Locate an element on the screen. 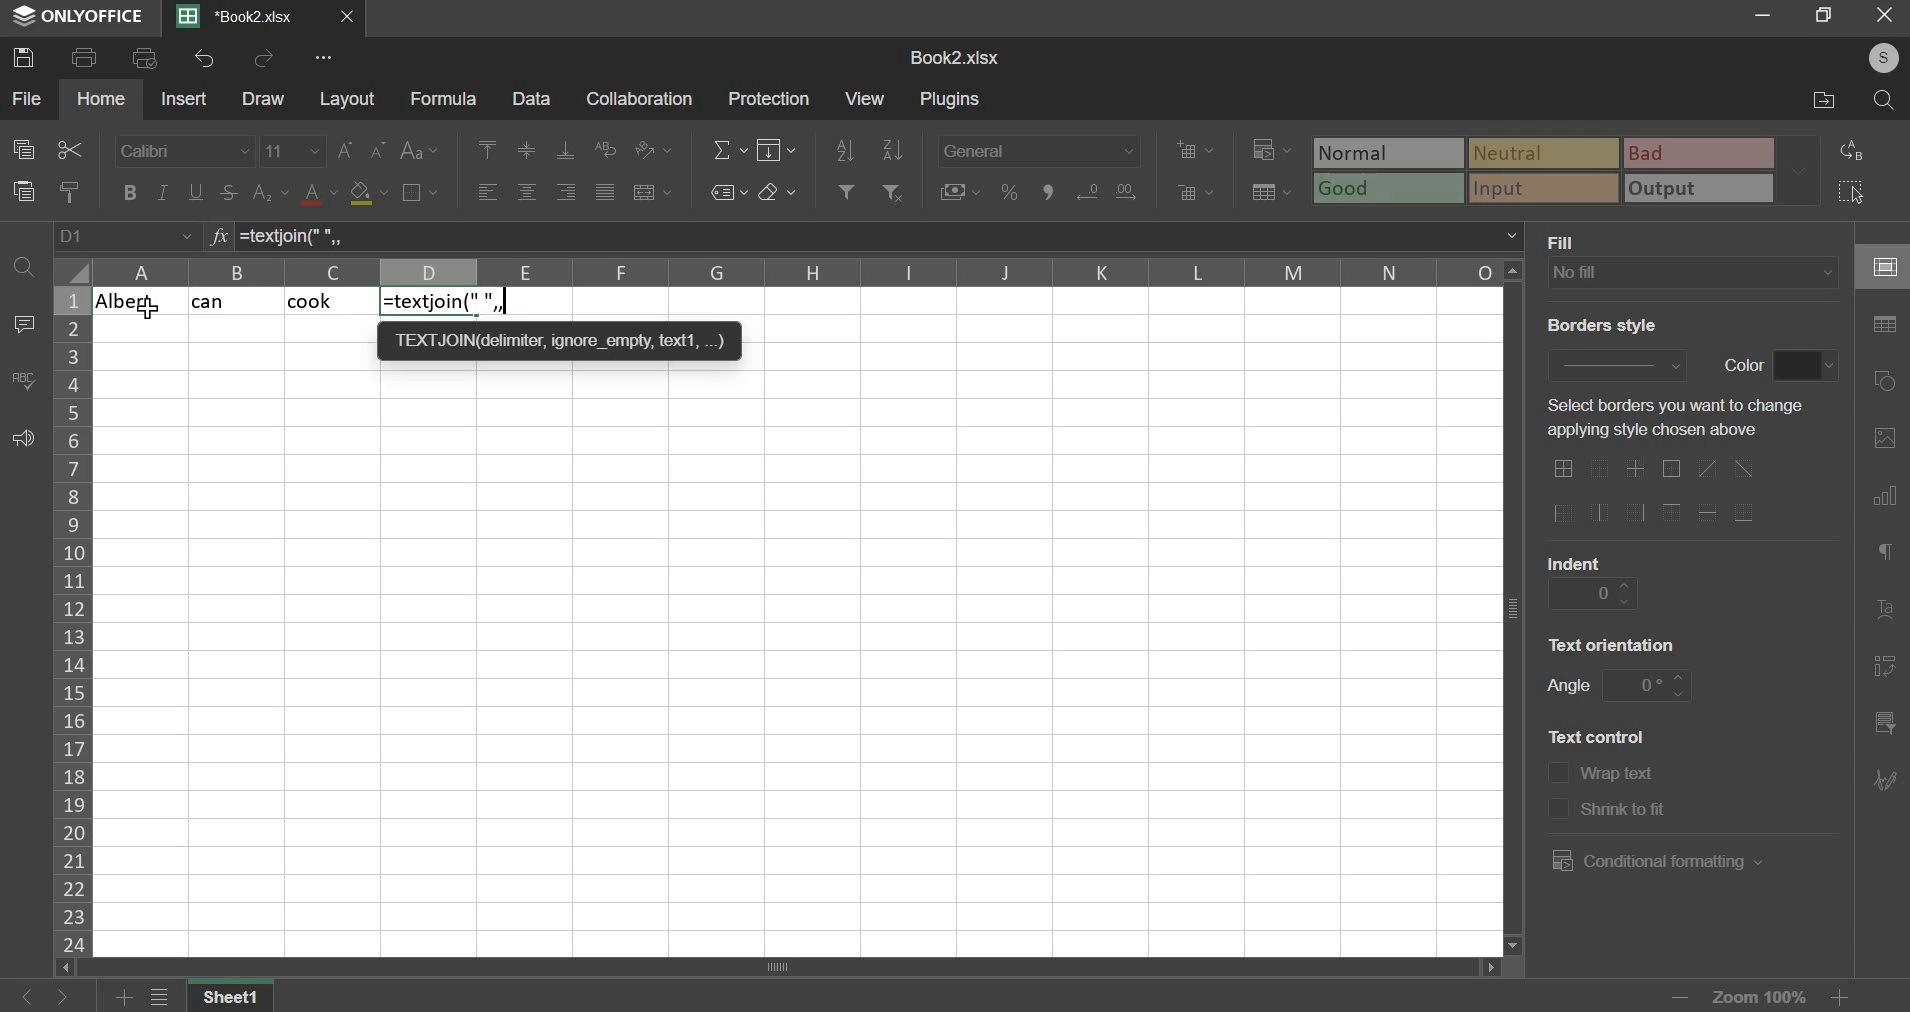 The height and width of the screenshot is (1012, 1910). go forward is located at coordinates (77, 997).